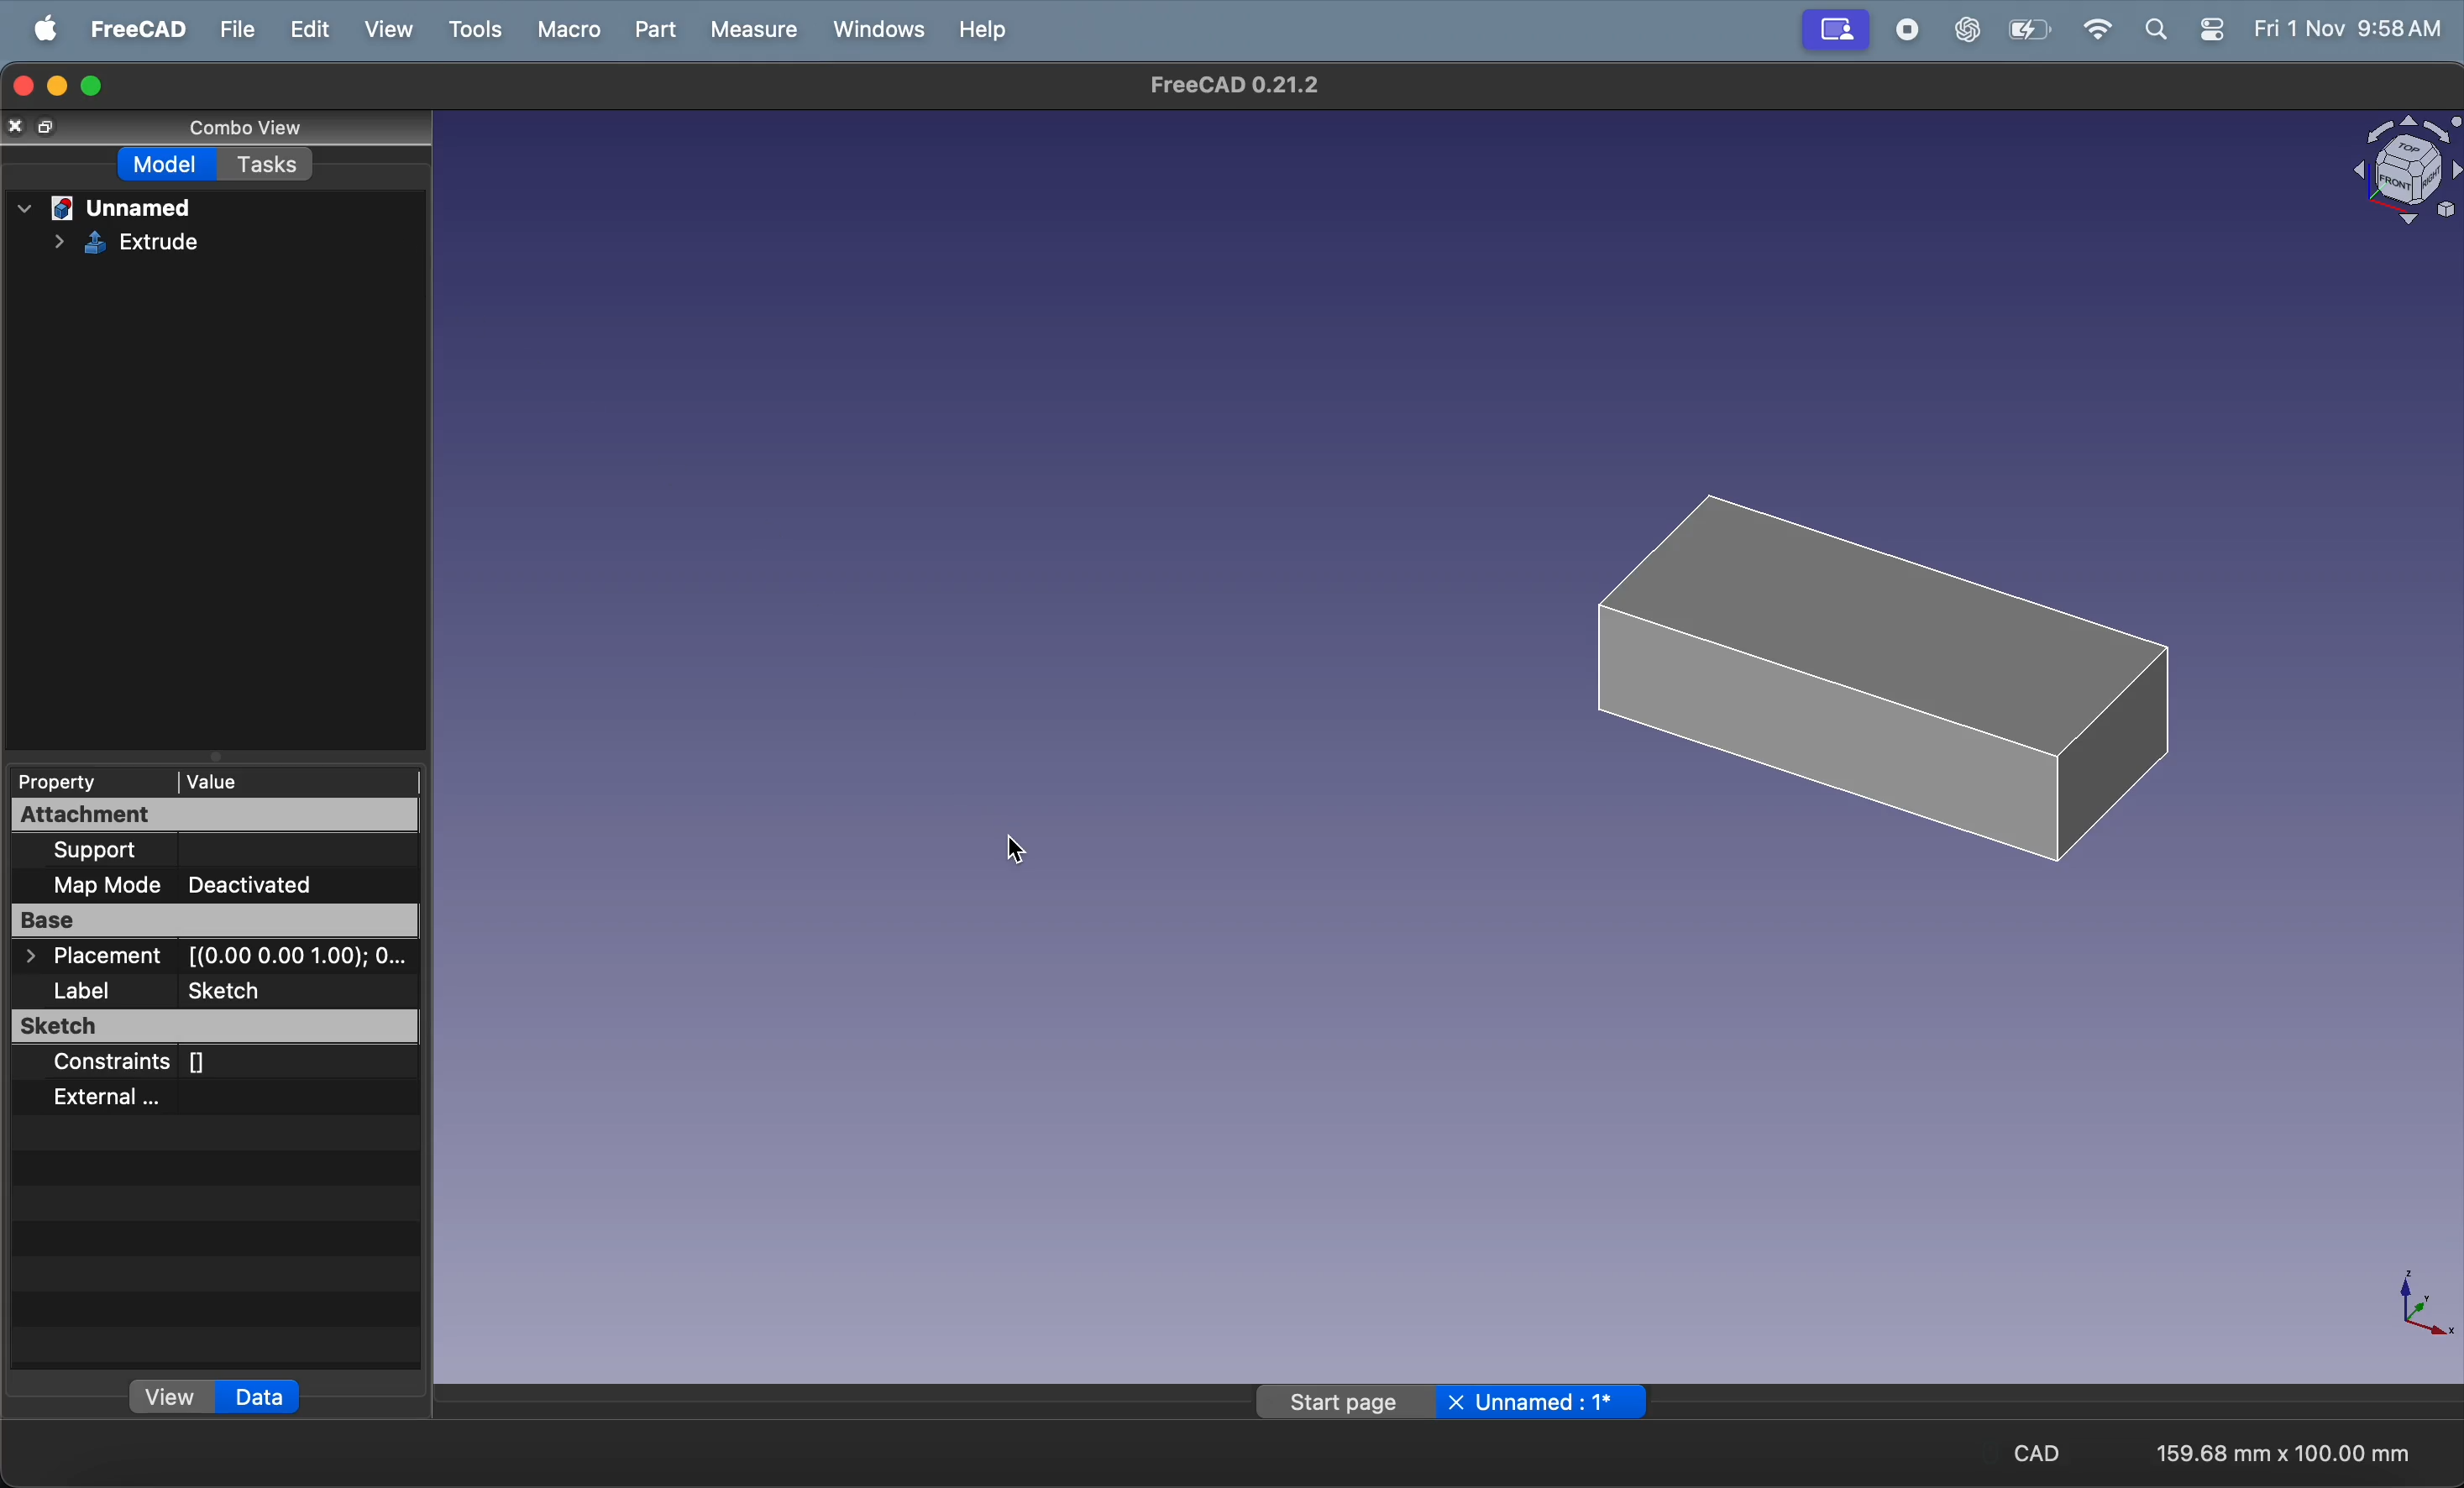 This screenshot has width=2464, height=1488. What do you see at coordinates (204, 1028) in the screenshot?
I see `sketch` at bounding box center [204, 1028].